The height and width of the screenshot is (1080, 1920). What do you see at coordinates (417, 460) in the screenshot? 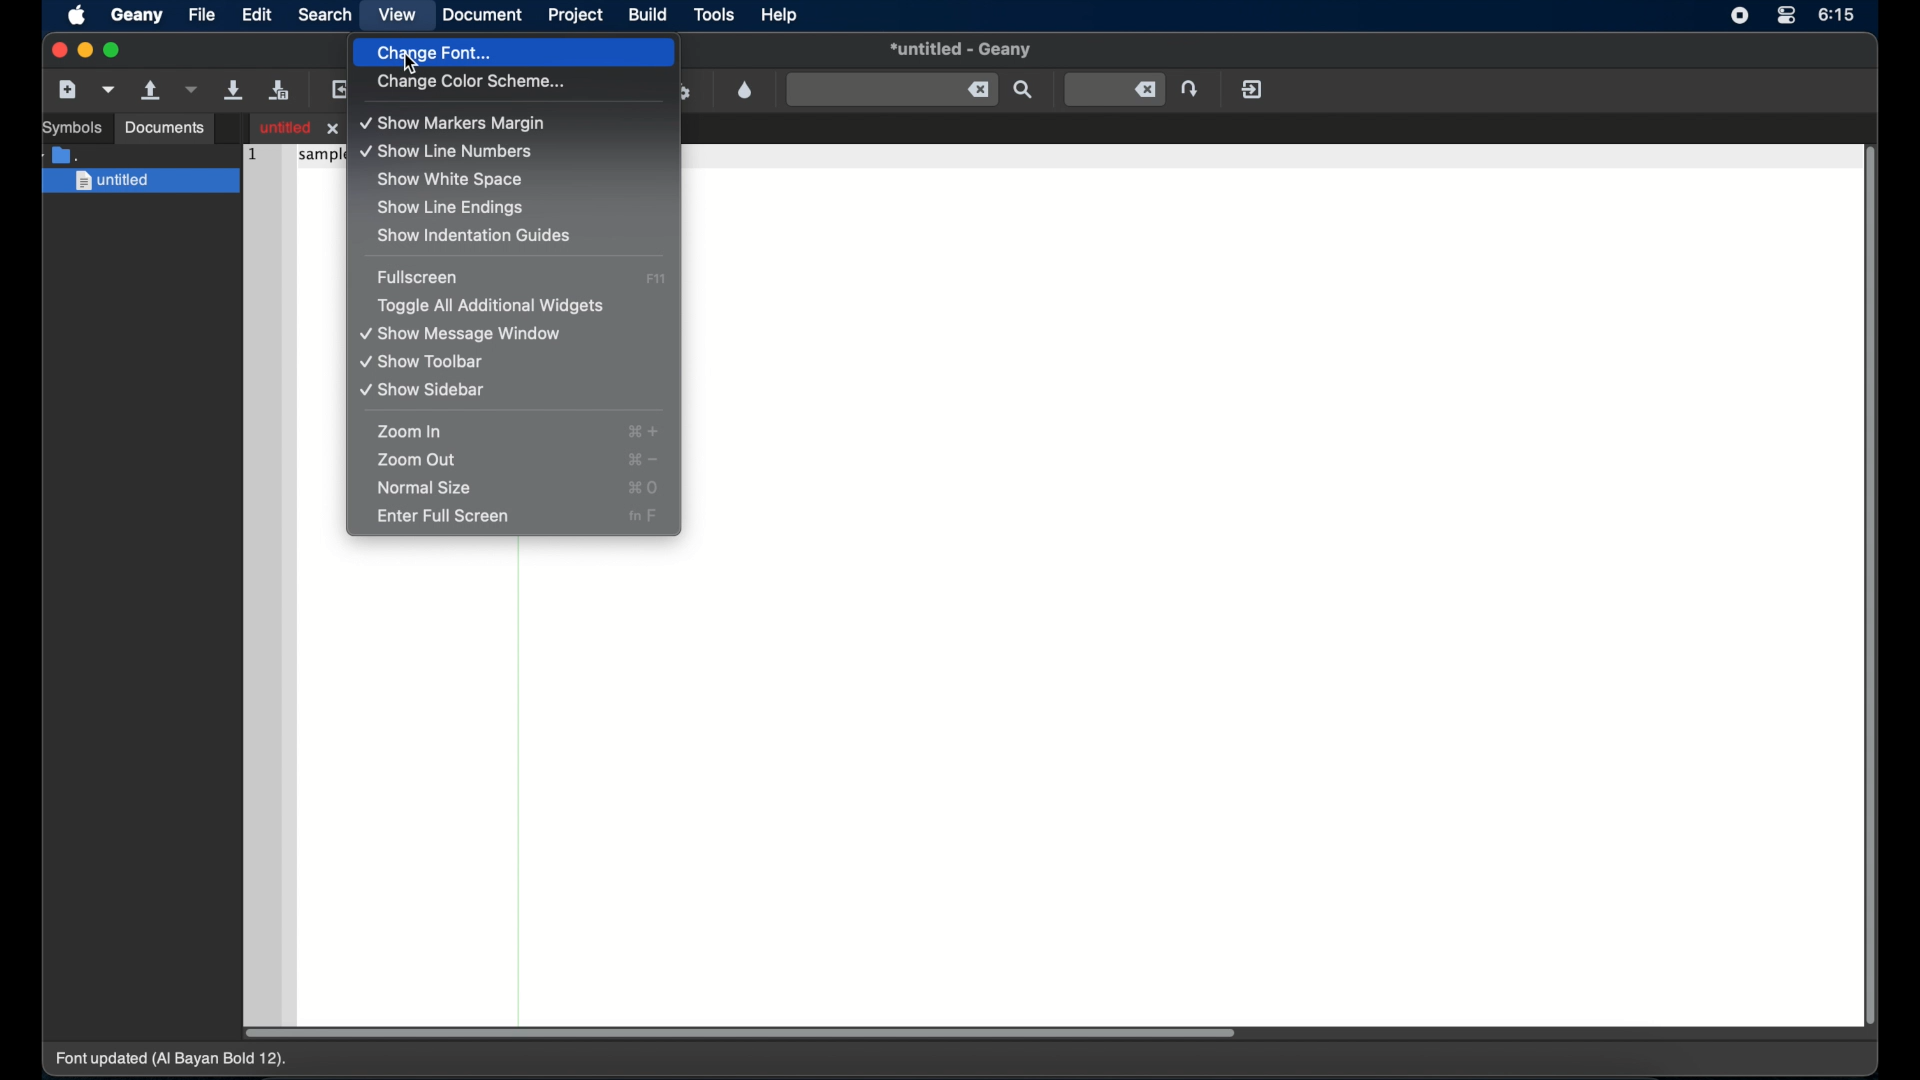
I see `zoom out` at bounding box center [417, 460].